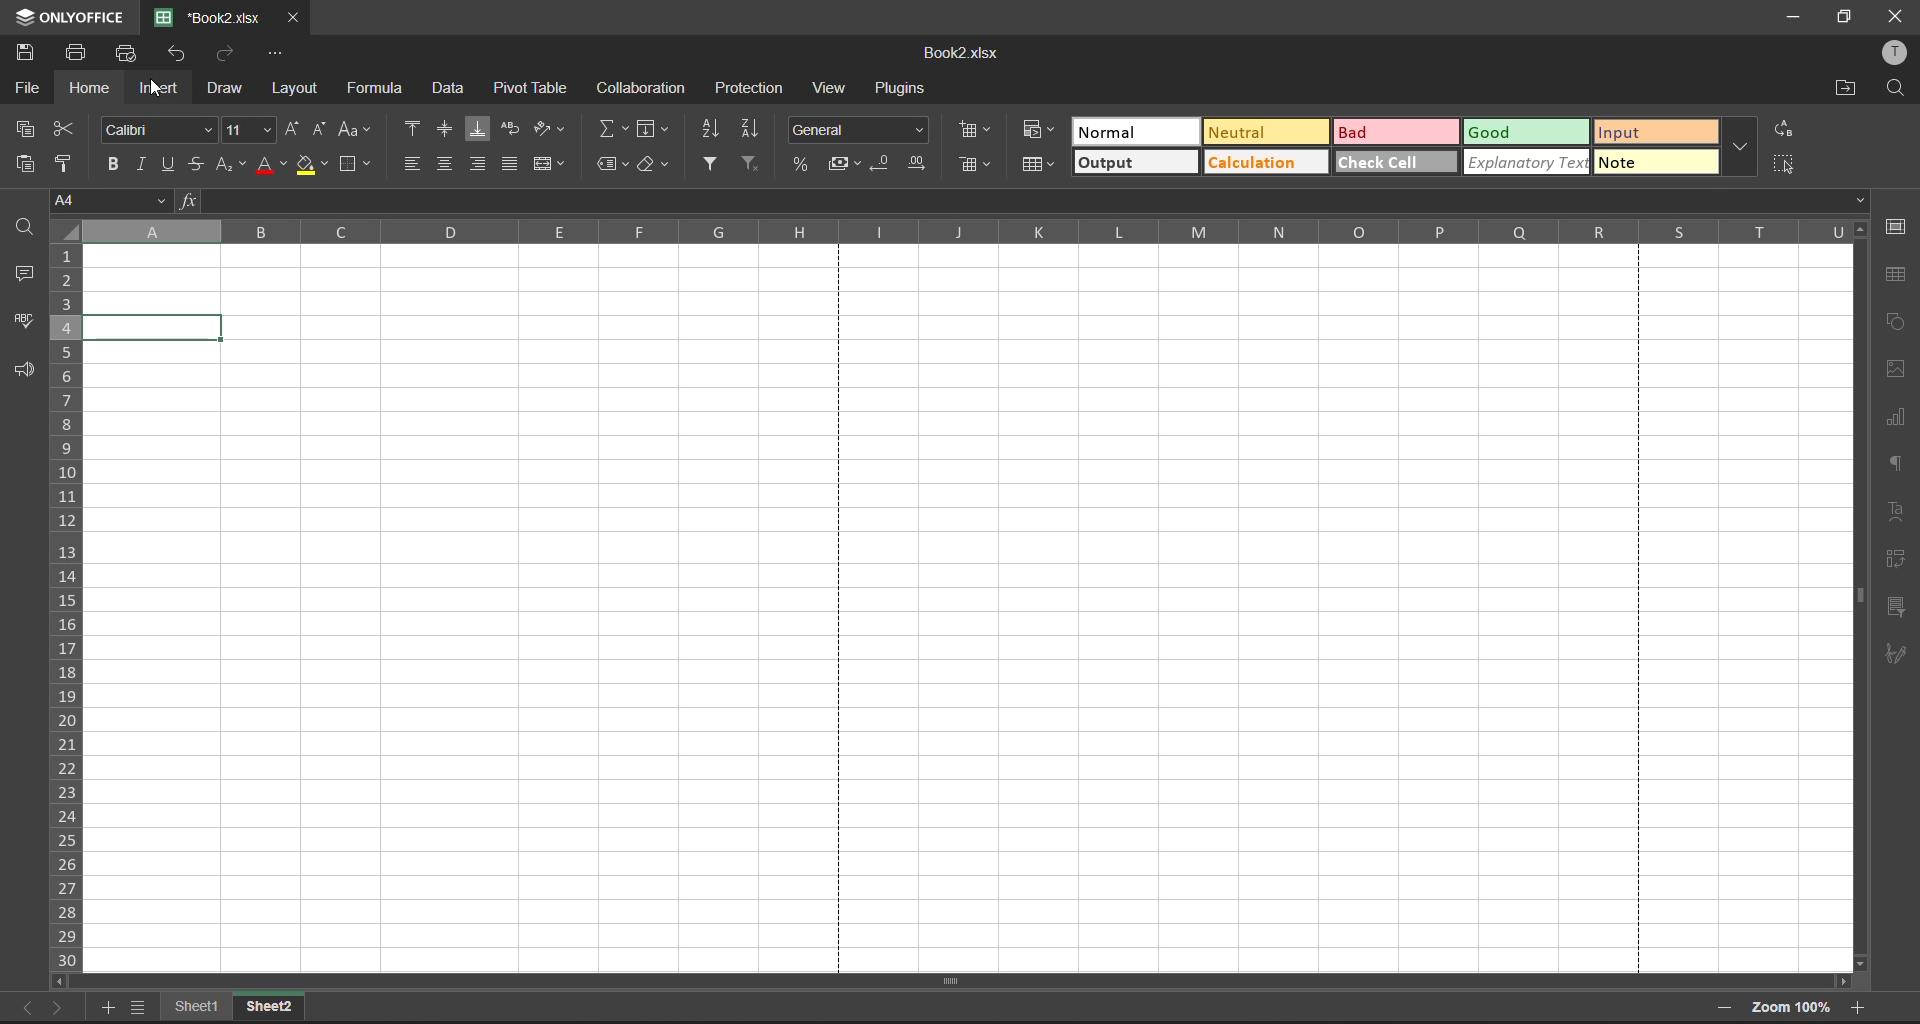  What do you see at coordinates (1840, 982) in the screenshot?
I see `scroll right` at bounding box center [1840, 982].